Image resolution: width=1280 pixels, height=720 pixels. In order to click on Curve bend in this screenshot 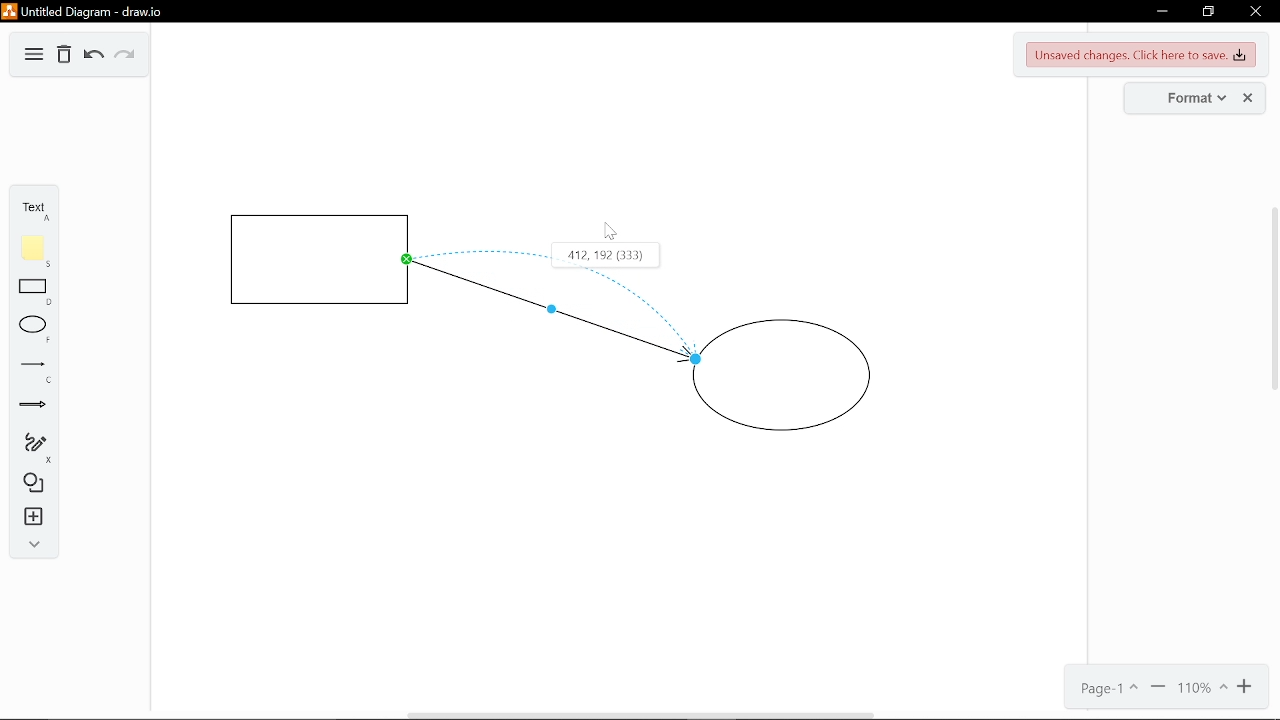, I will do `click(655, 301)`.